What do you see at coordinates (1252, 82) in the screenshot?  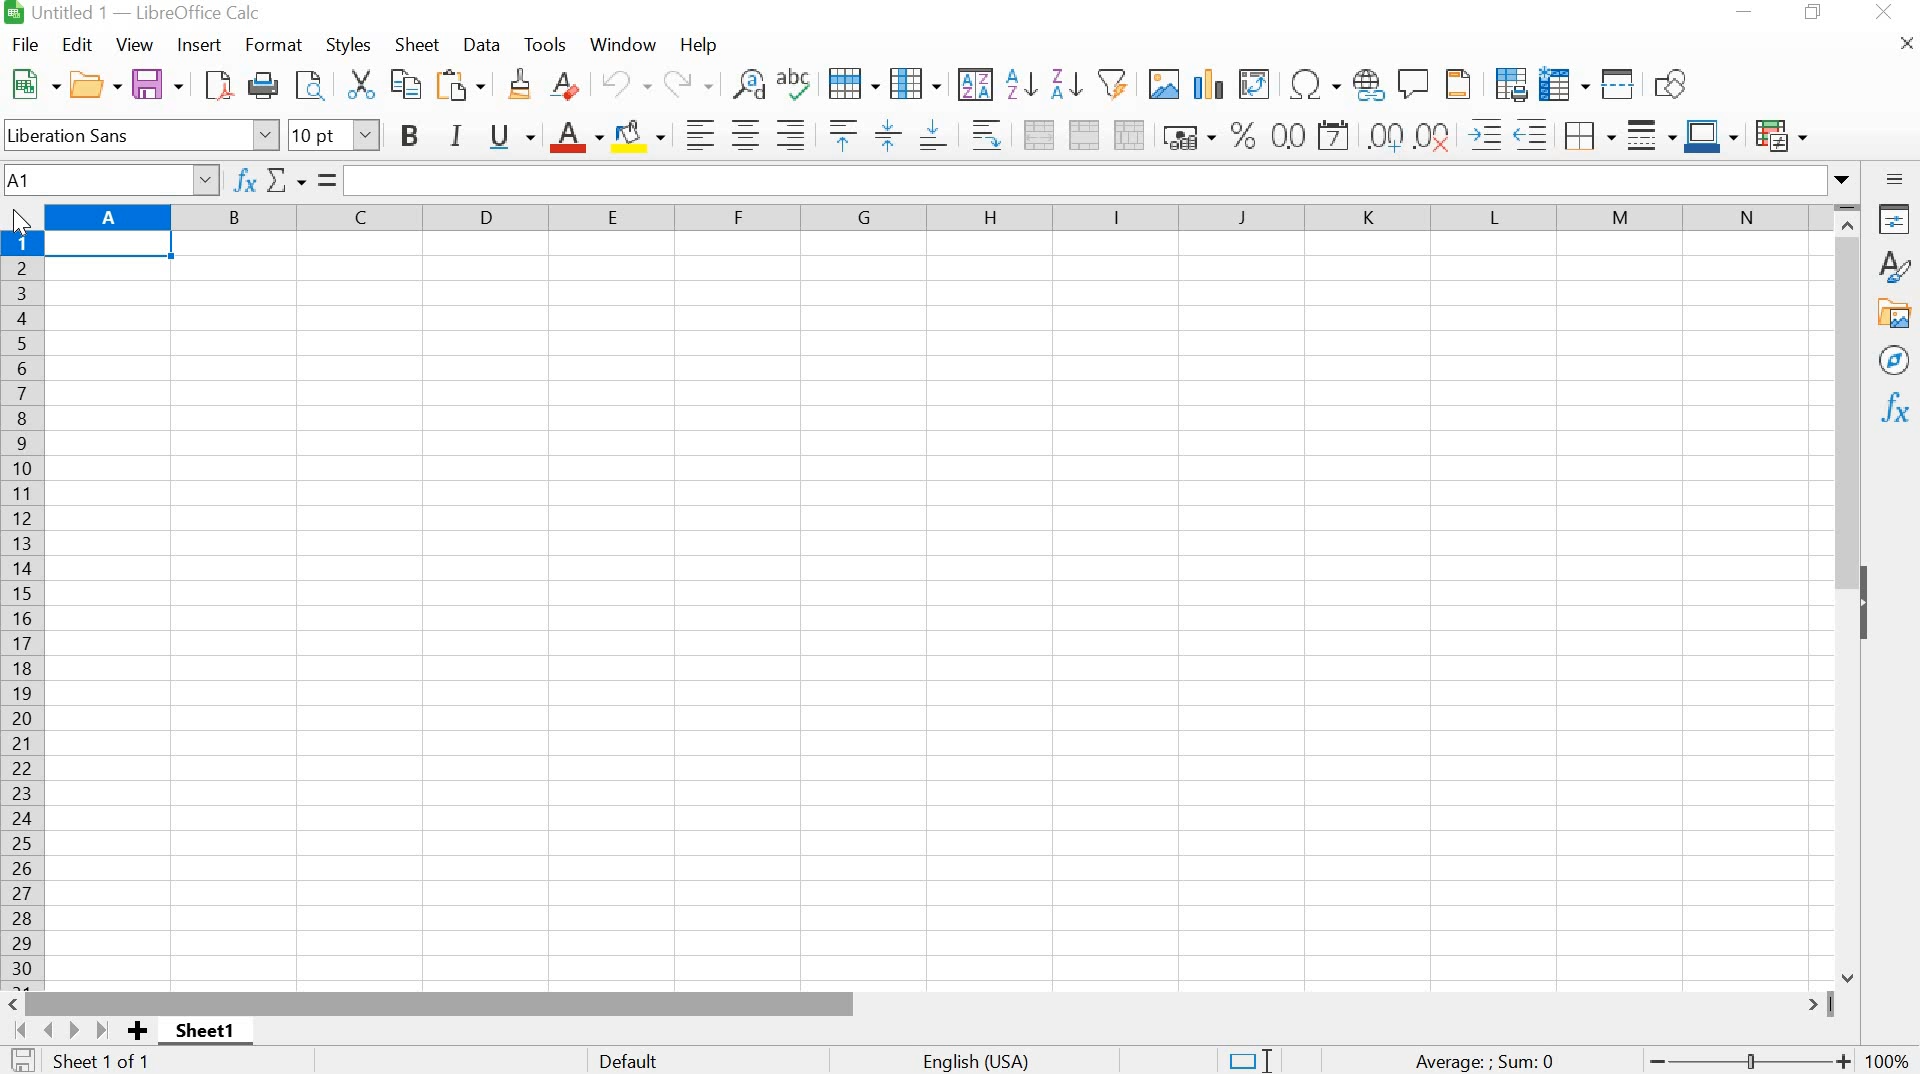 I see `Insert or Edit Pivot Table` at bounding box center [1252, 82].